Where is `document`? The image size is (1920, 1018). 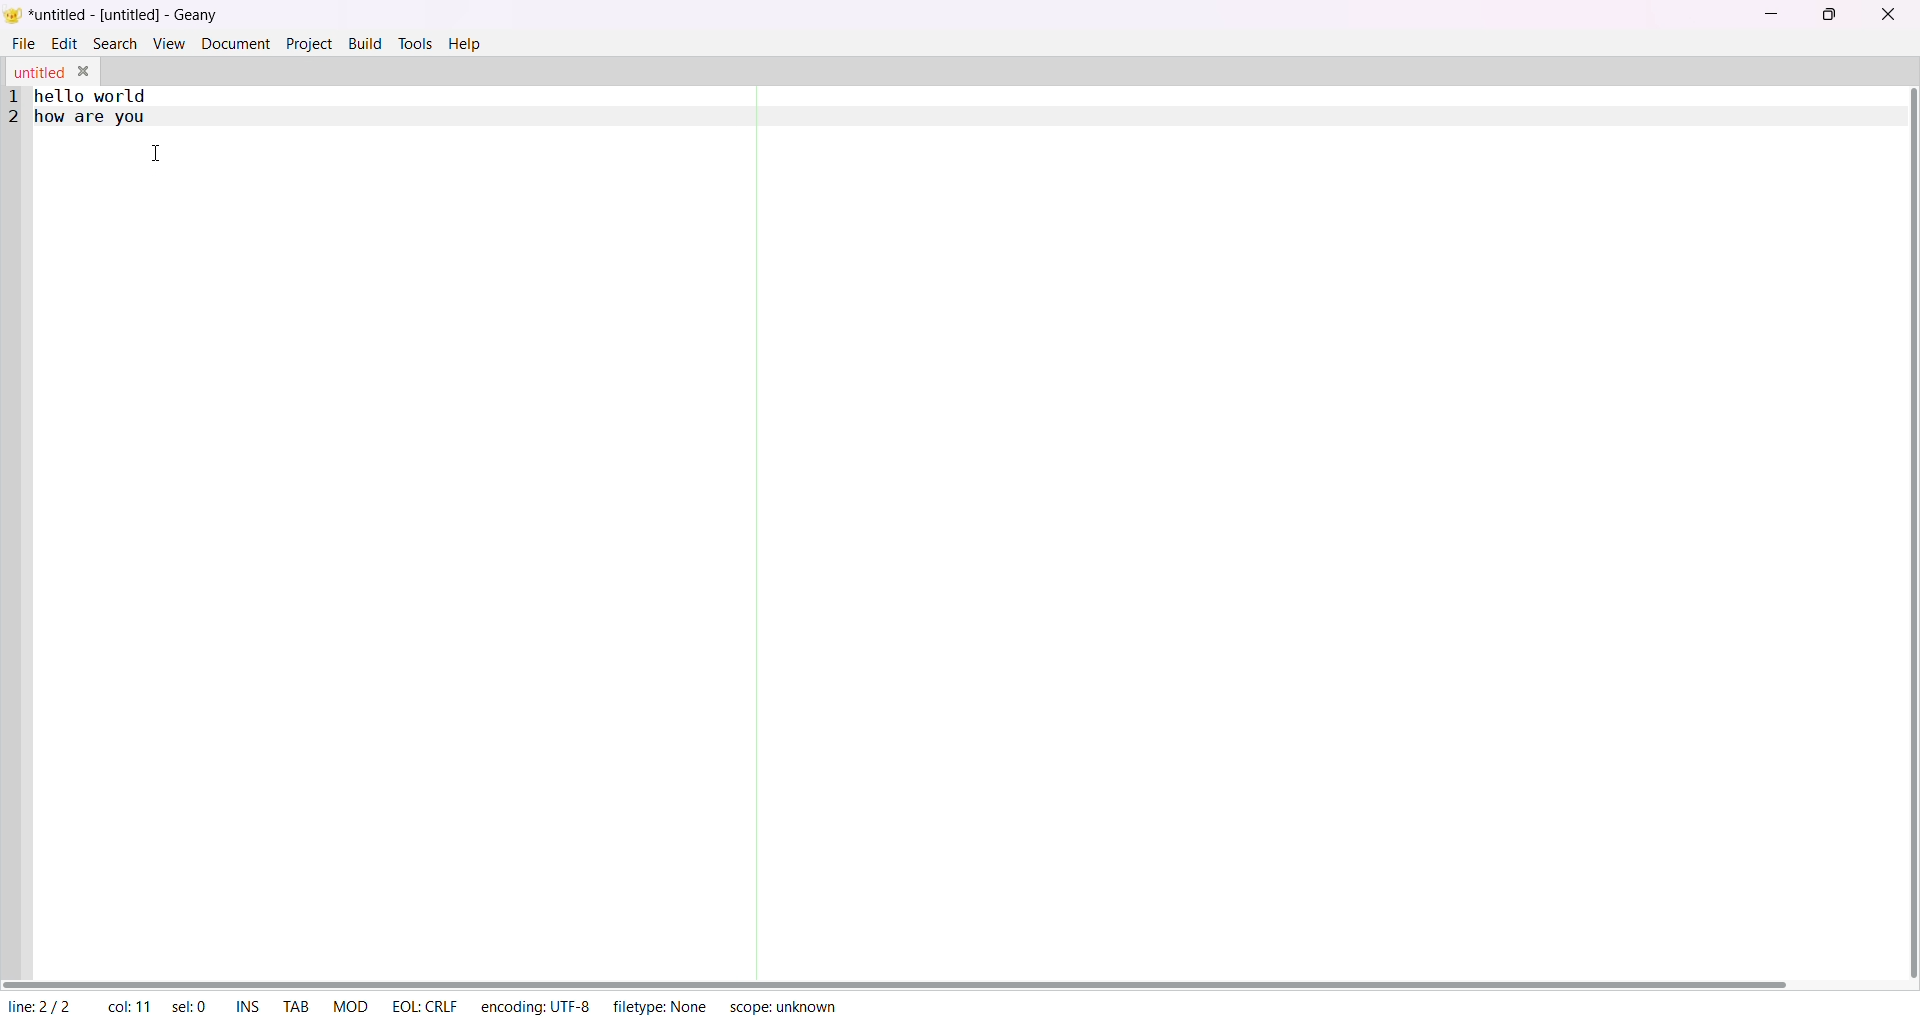 document is located at coordinates (236, 42).